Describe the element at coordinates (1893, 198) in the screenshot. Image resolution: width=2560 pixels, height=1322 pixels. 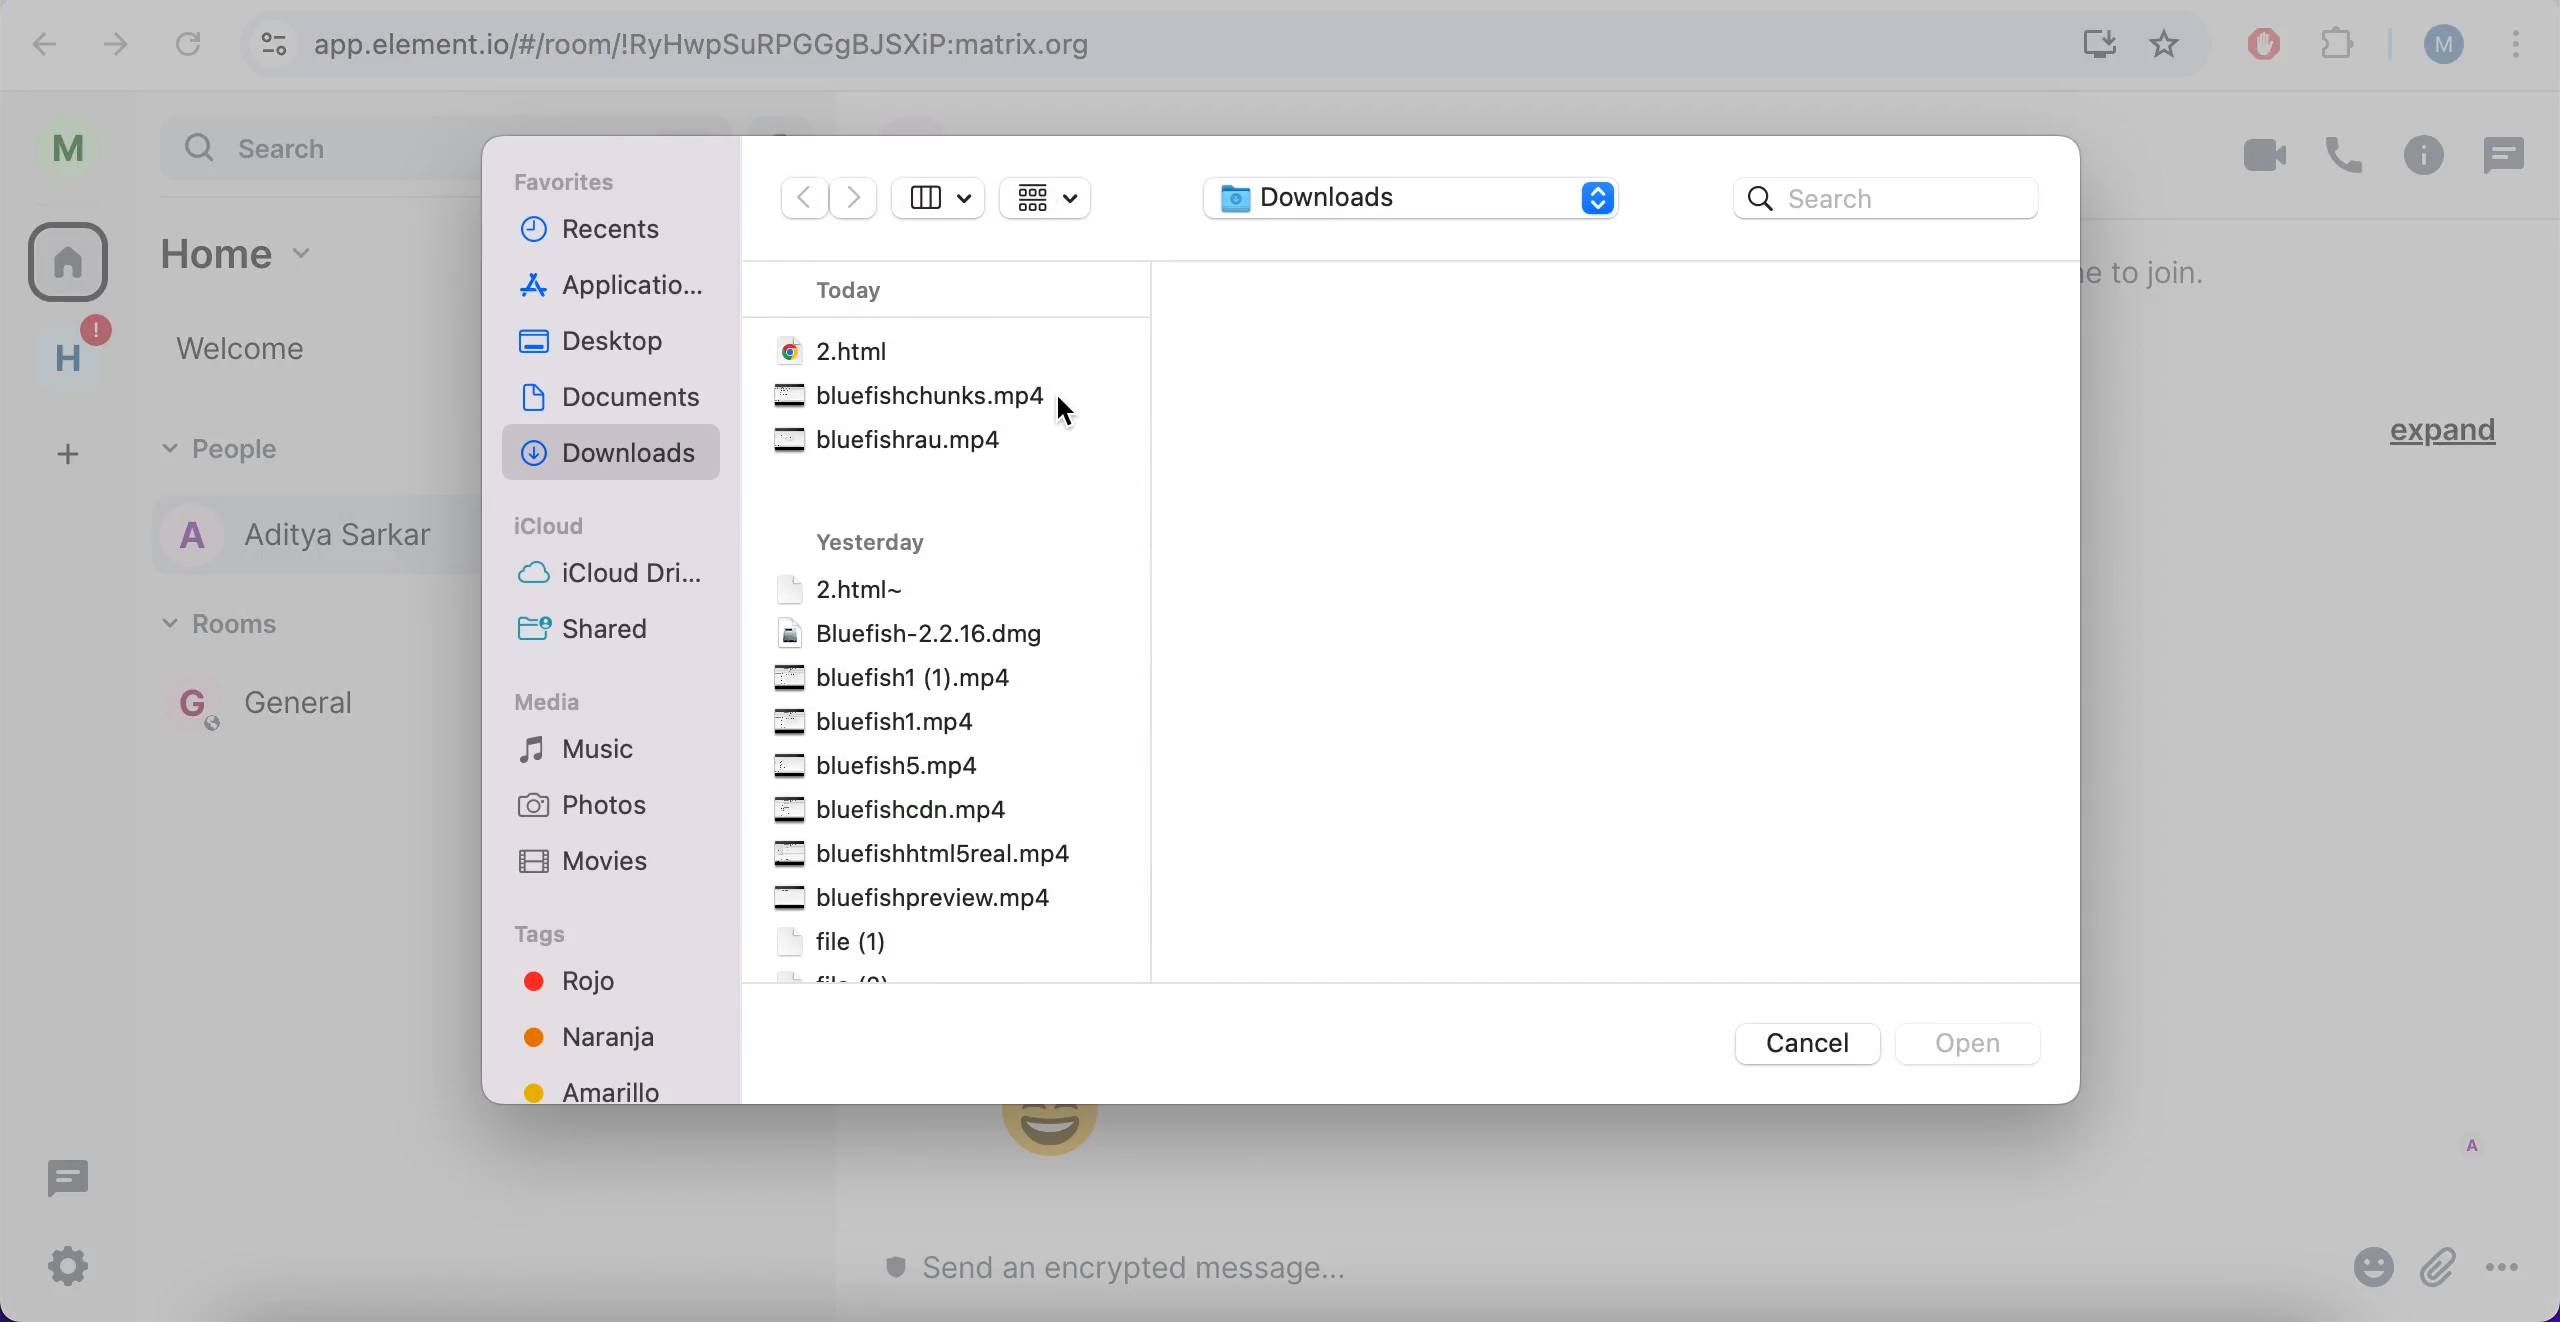
I see `search` at that location.